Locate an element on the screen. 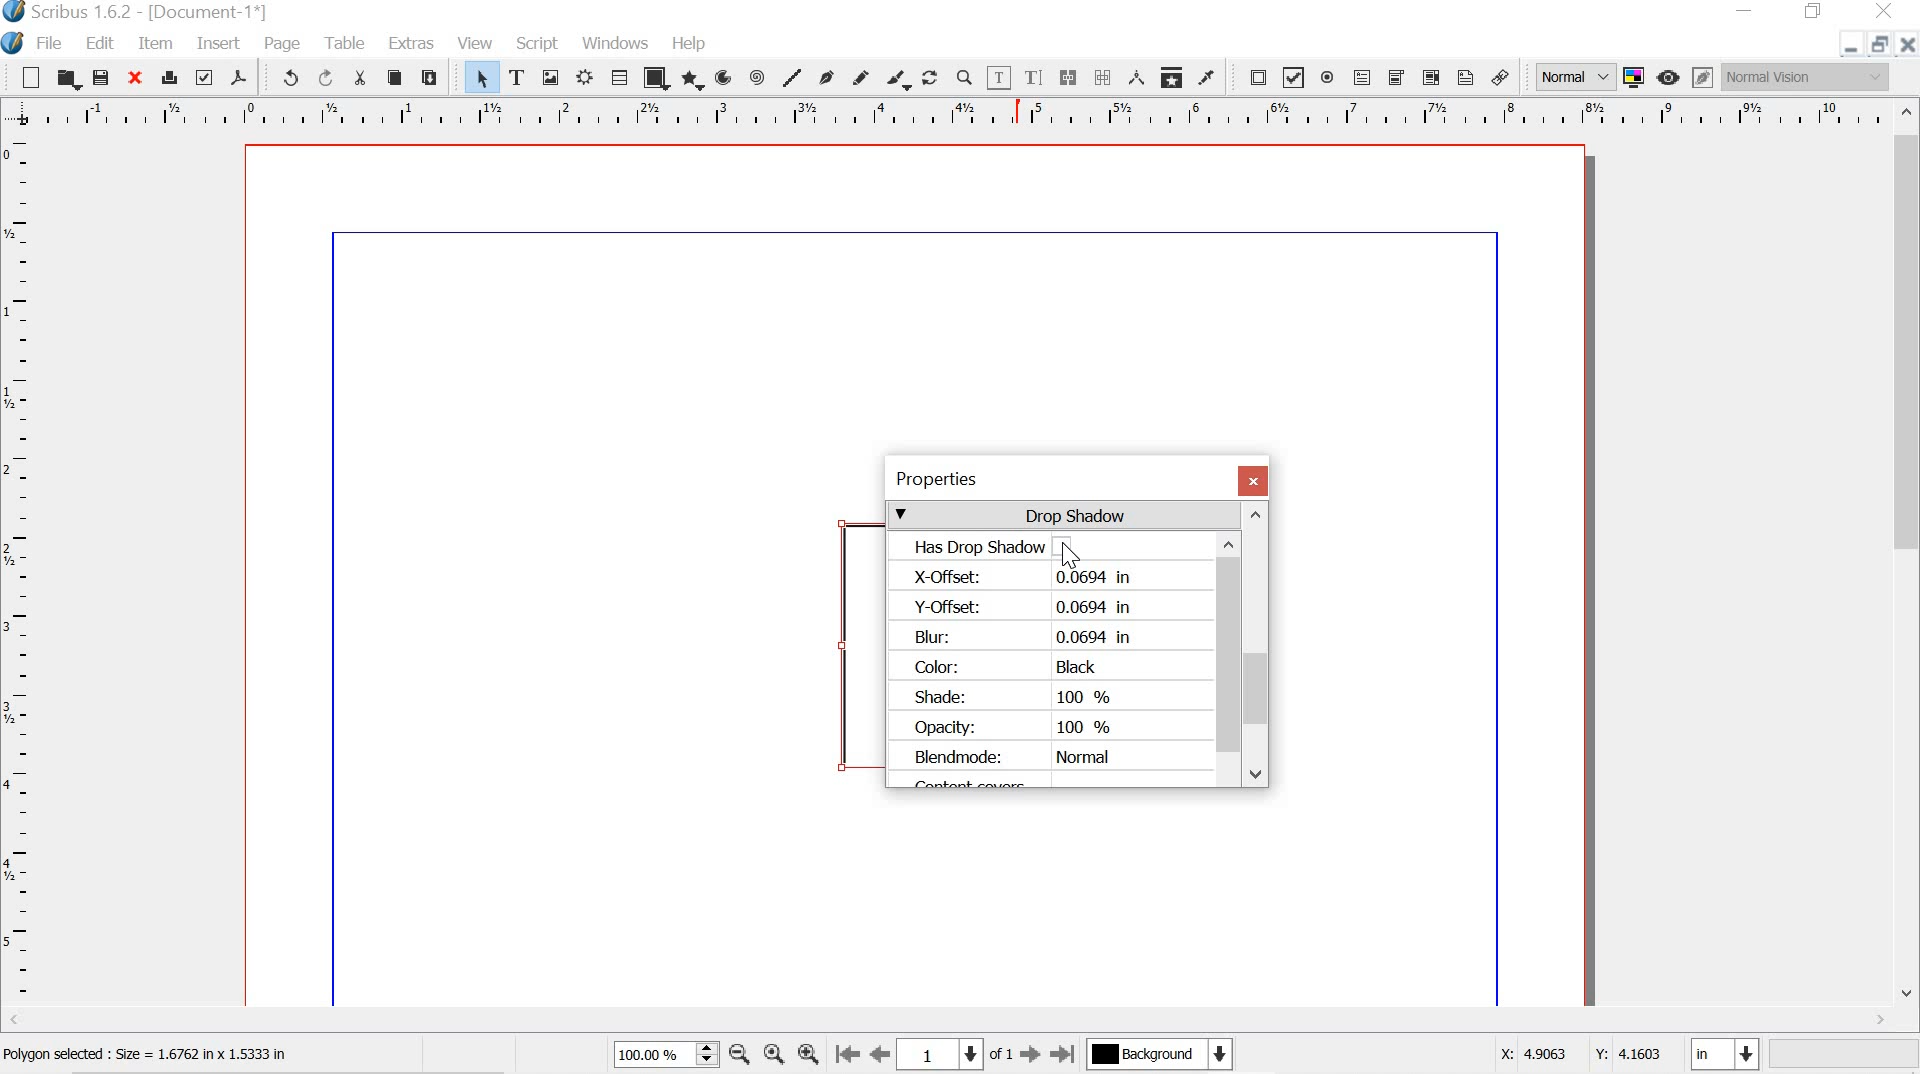 The height and width of the screenshot is (1074, 1920). RESTORE DOWN is located at coordinates (1877, 47).